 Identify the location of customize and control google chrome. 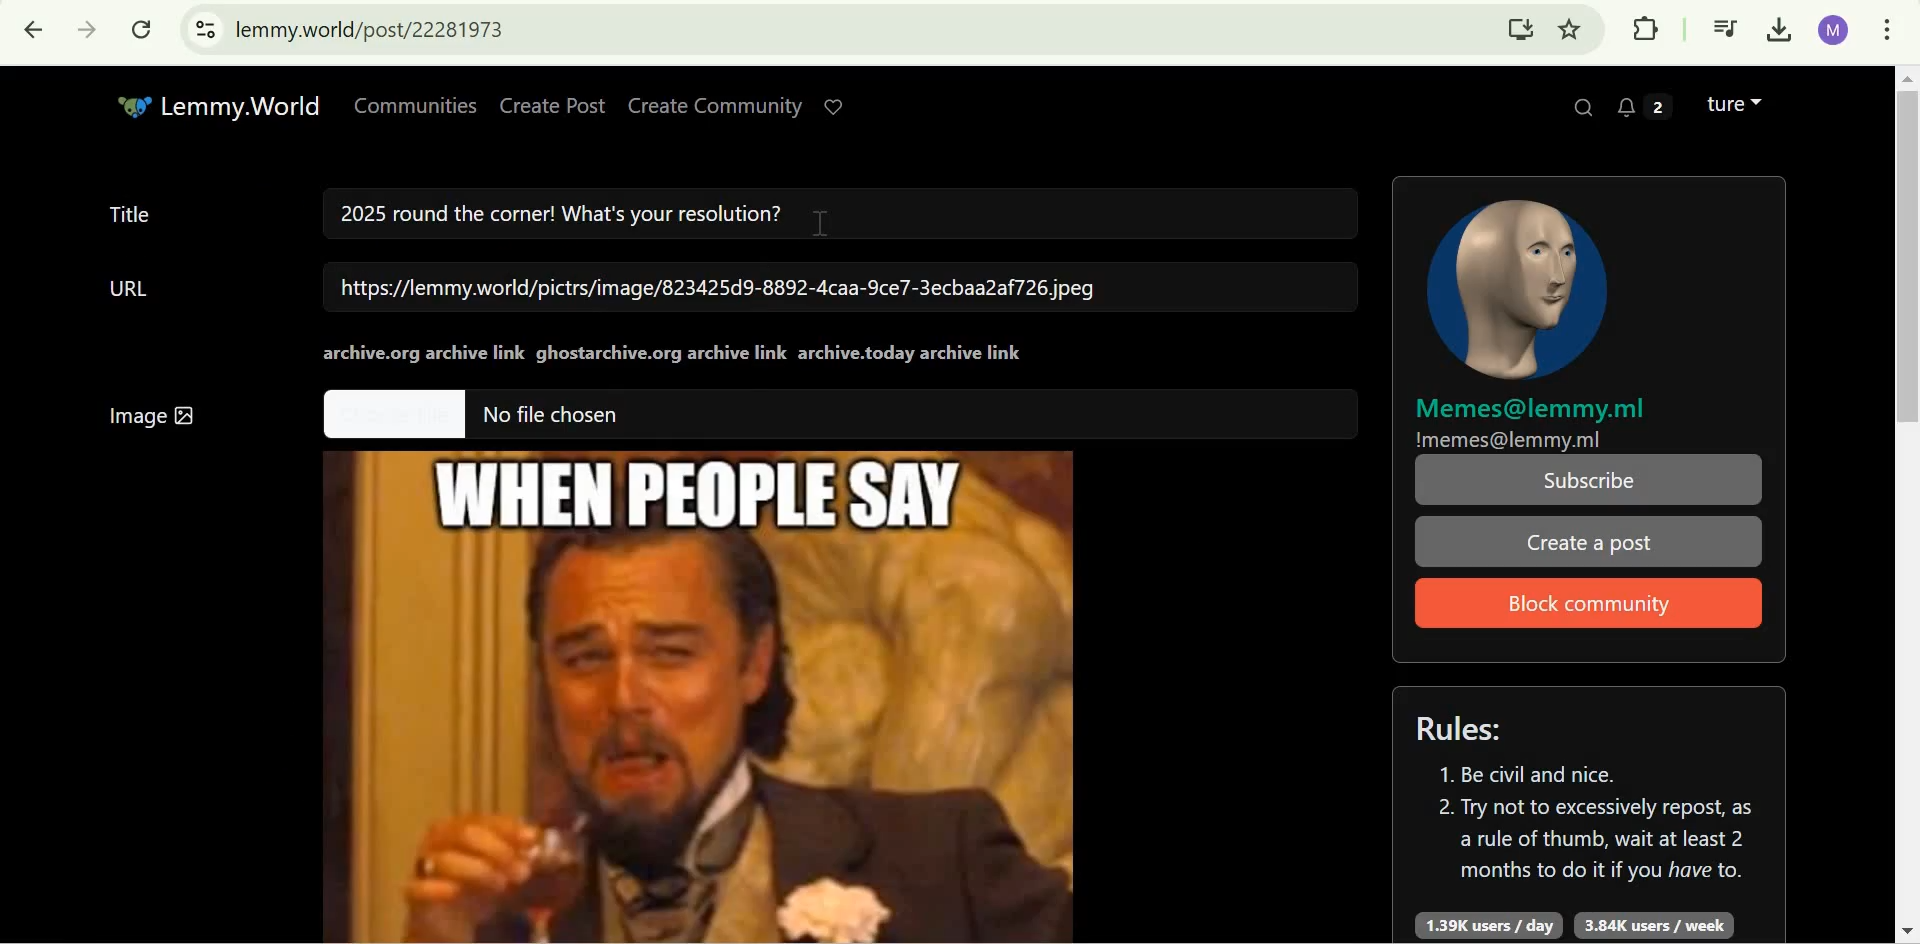
(1887, 33).